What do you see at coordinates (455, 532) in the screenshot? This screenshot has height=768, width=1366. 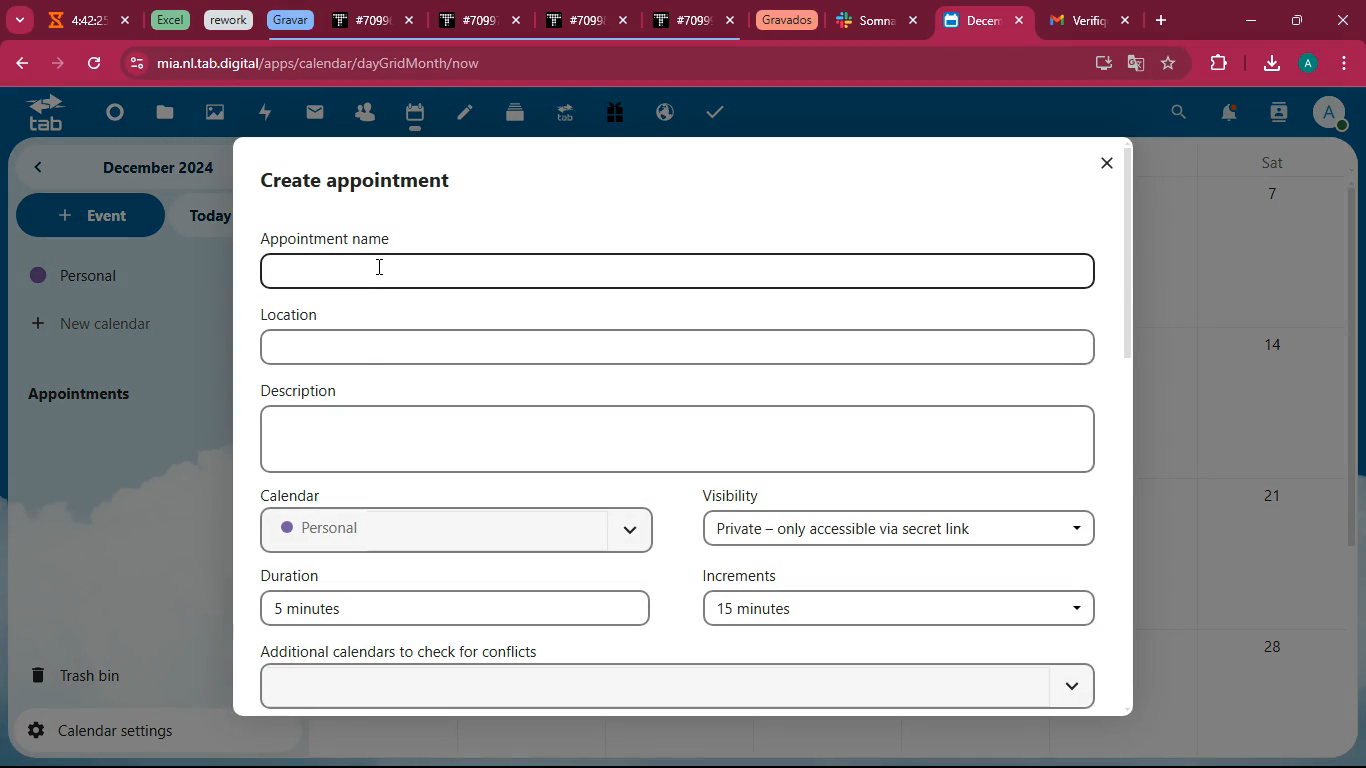 I see `personal` at bounding box center [455, 532].